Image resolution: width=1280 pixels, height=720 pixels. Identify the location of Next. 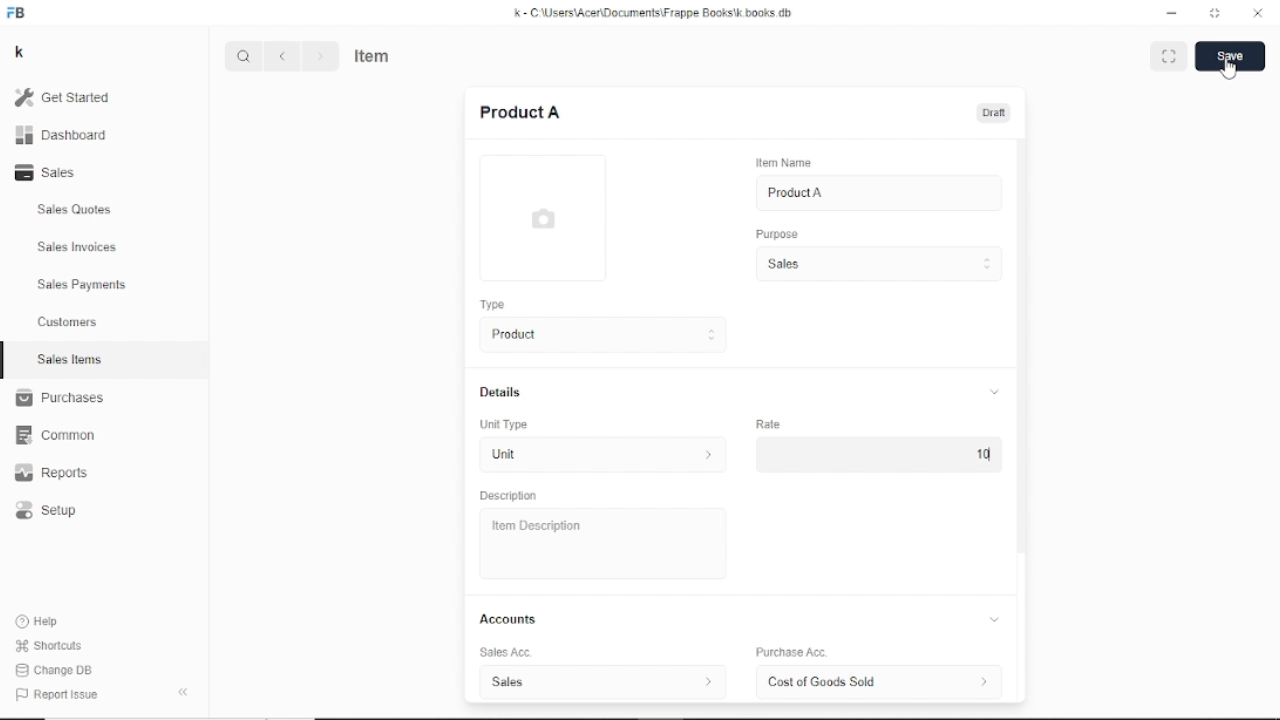
(319, 56).